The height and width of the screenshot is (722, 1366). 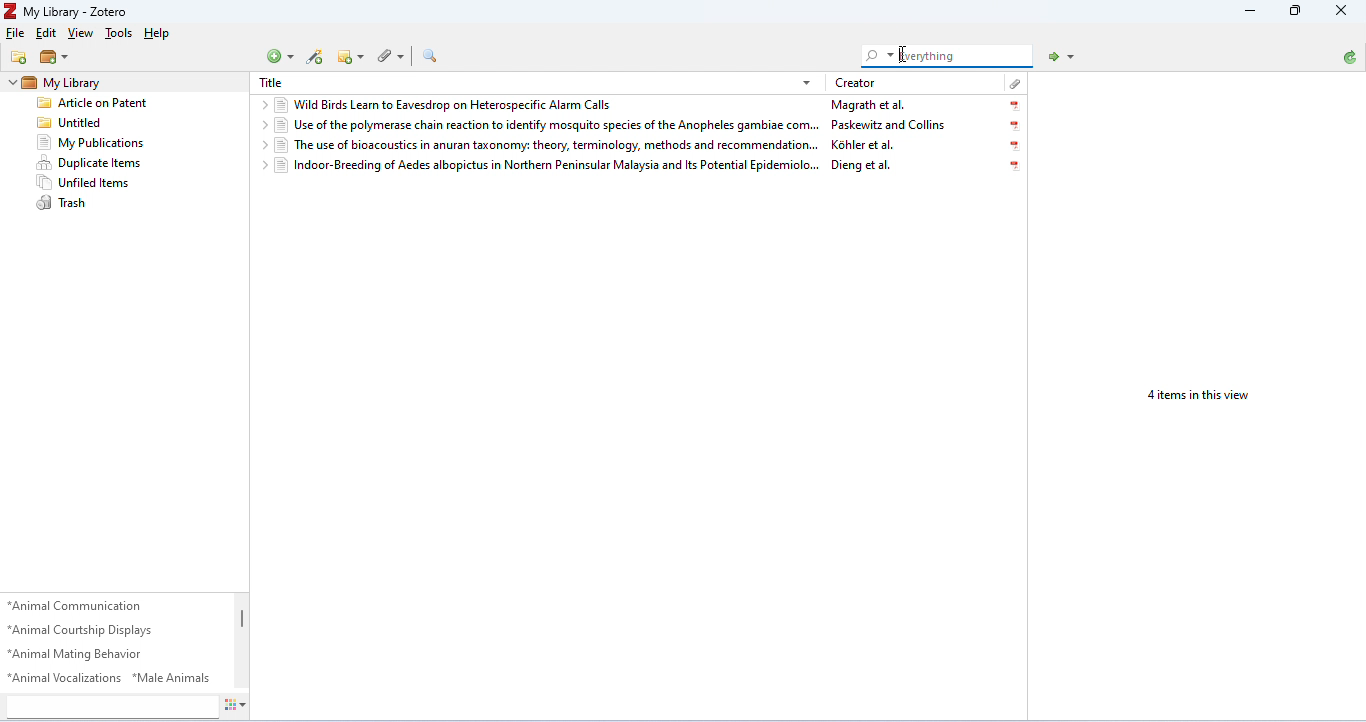 I want to click on Scroll Bar, so click(x=244, y=642).